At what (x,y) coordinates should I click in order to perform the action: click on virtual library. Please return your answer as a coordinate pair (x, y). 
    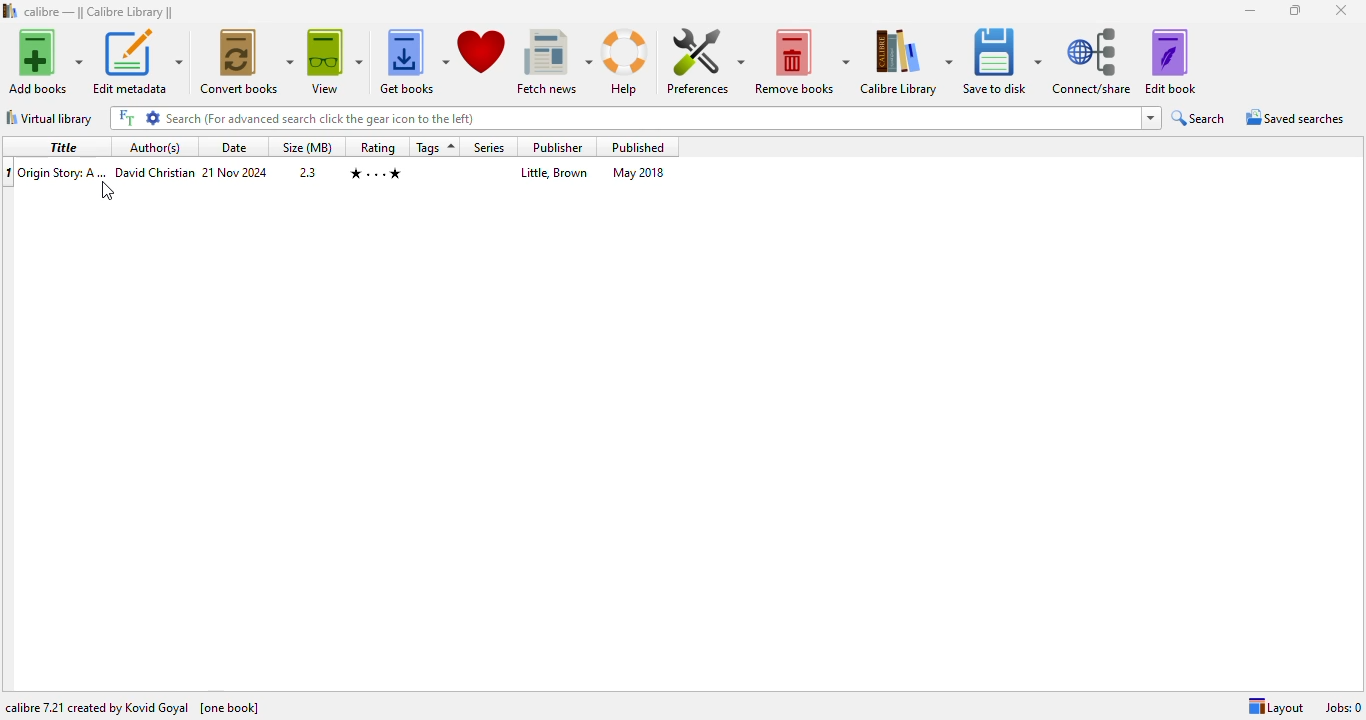
    Looking at the image, I should click on (49, 117).